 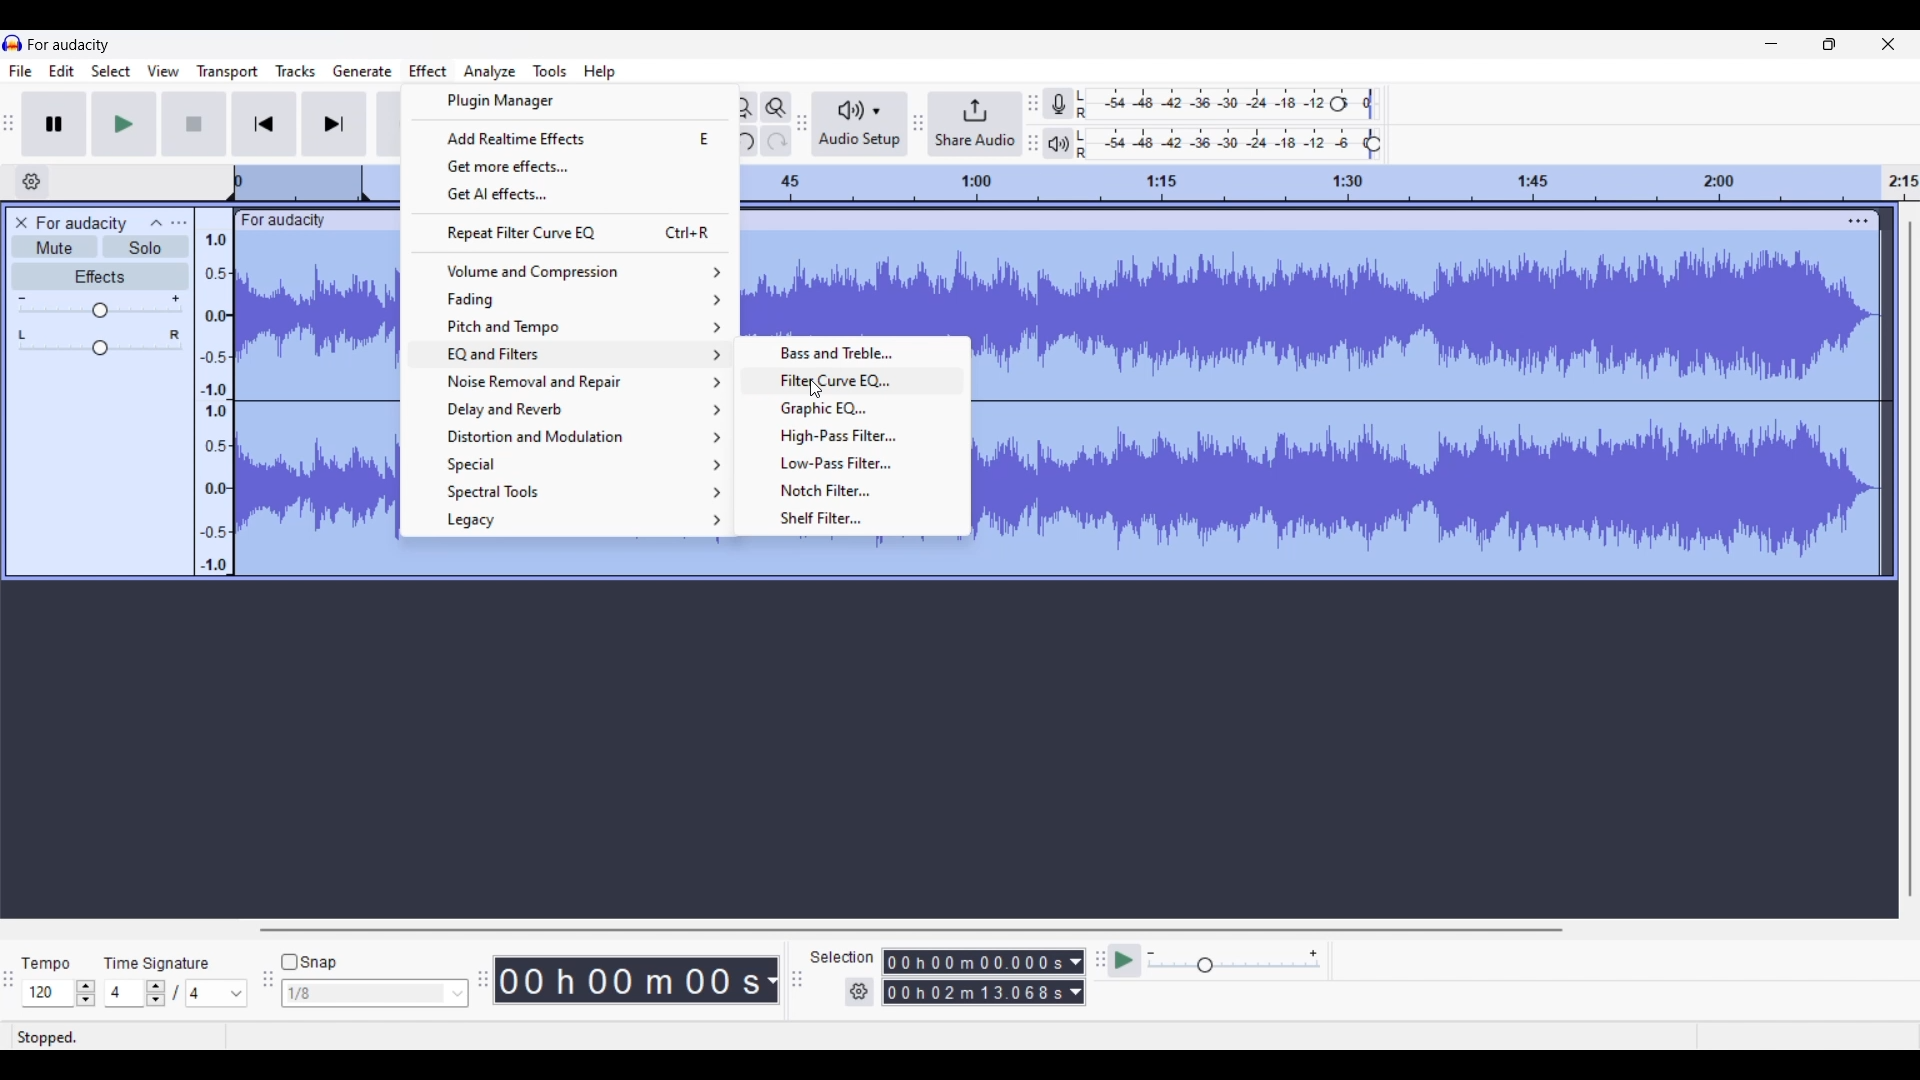 What do you see at coordinates (1075, 977) in the screenshot?
I see `Selection duration measurement` at bounding box center [1075, 977].